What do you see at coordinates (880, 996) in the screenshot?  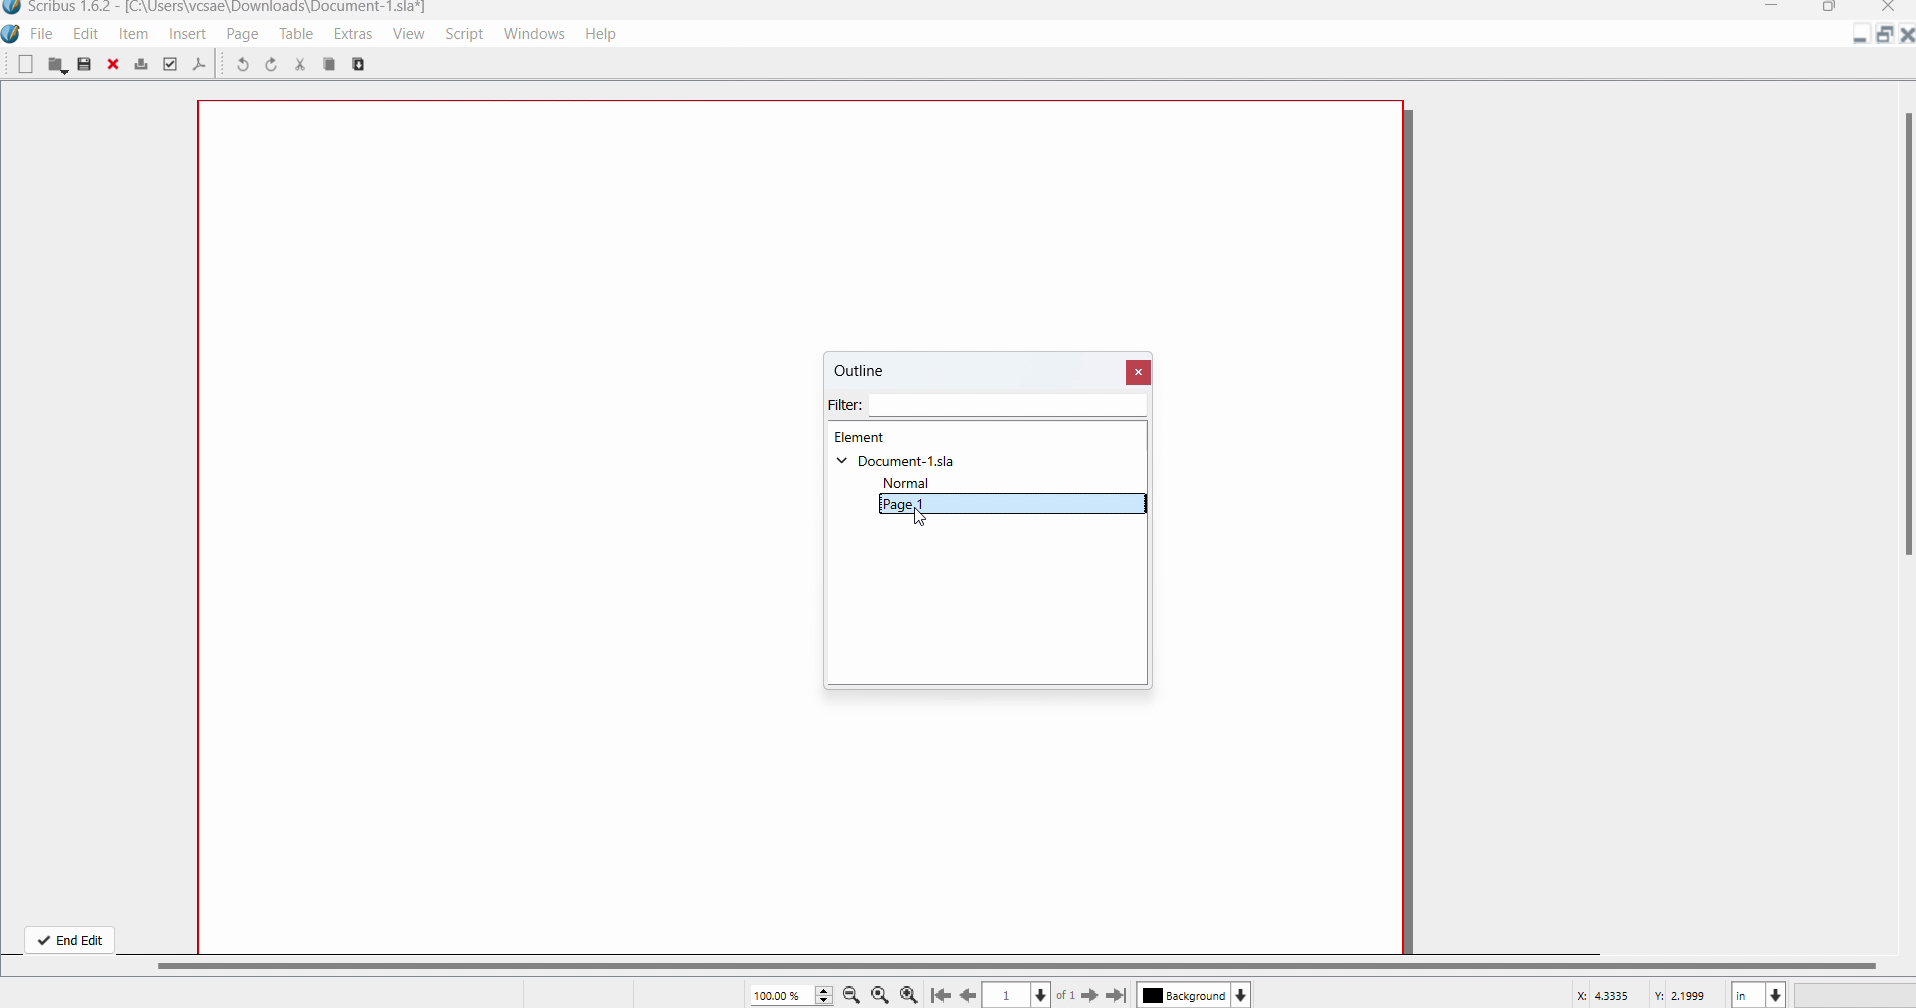 I see `zoom reset` at bounding box center [880, 996].